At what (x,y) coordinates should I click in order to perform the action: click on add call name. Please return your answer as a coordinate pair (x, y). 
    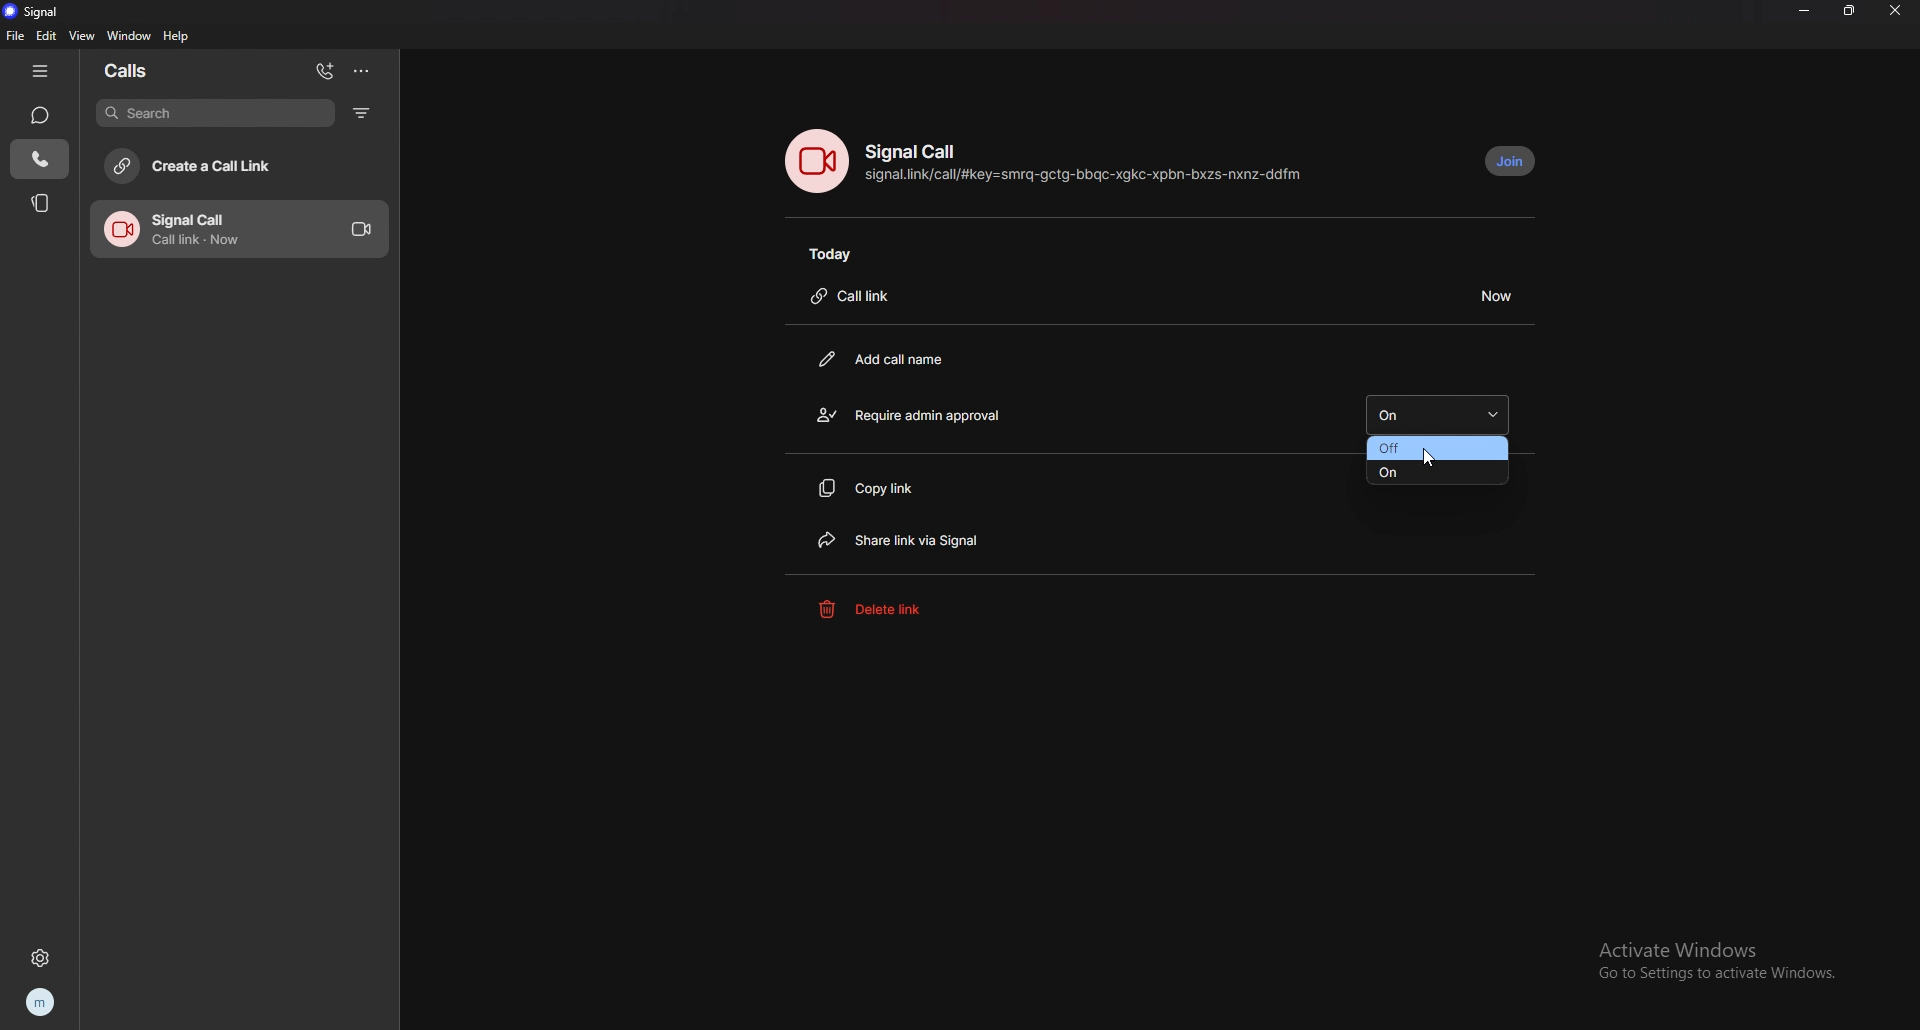
    Looking at the image, I should click on (887, 361).